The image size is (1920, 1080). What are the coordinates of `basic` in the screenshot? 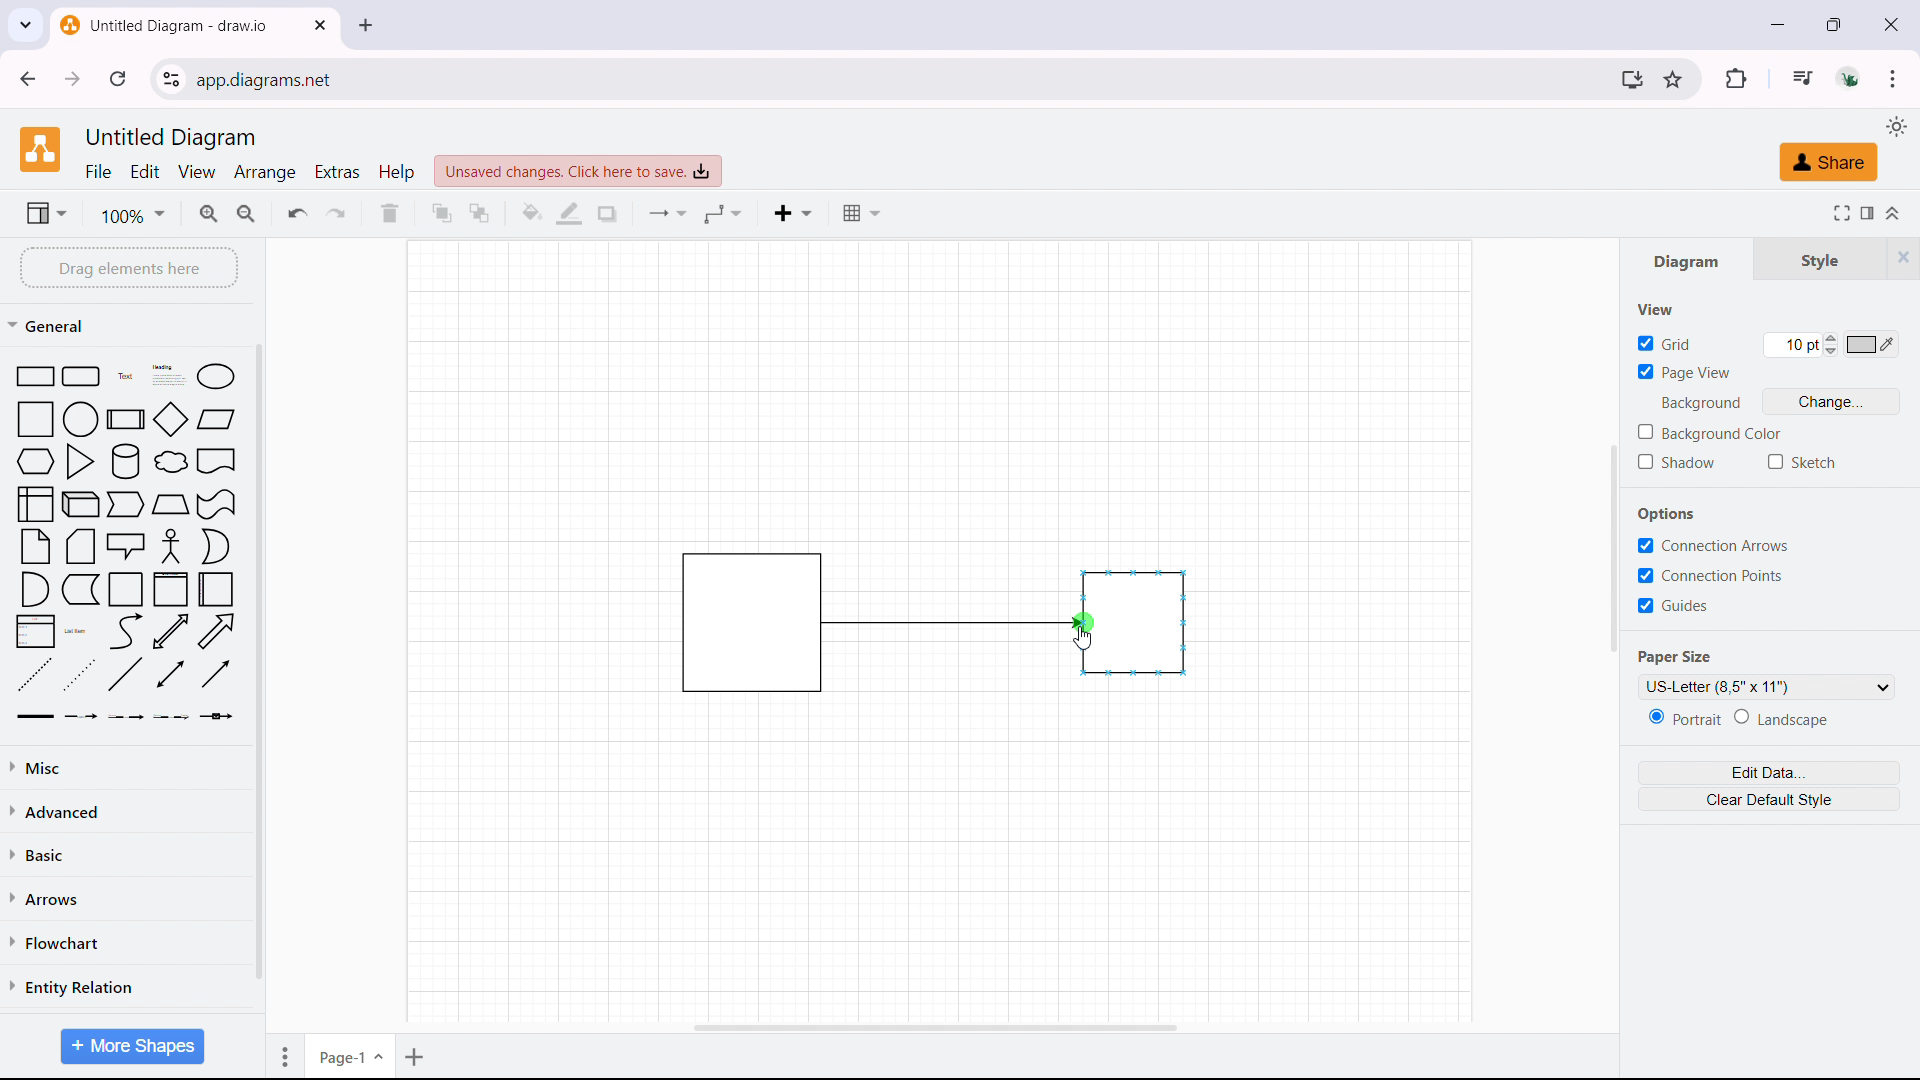 It's located at (129, 851).